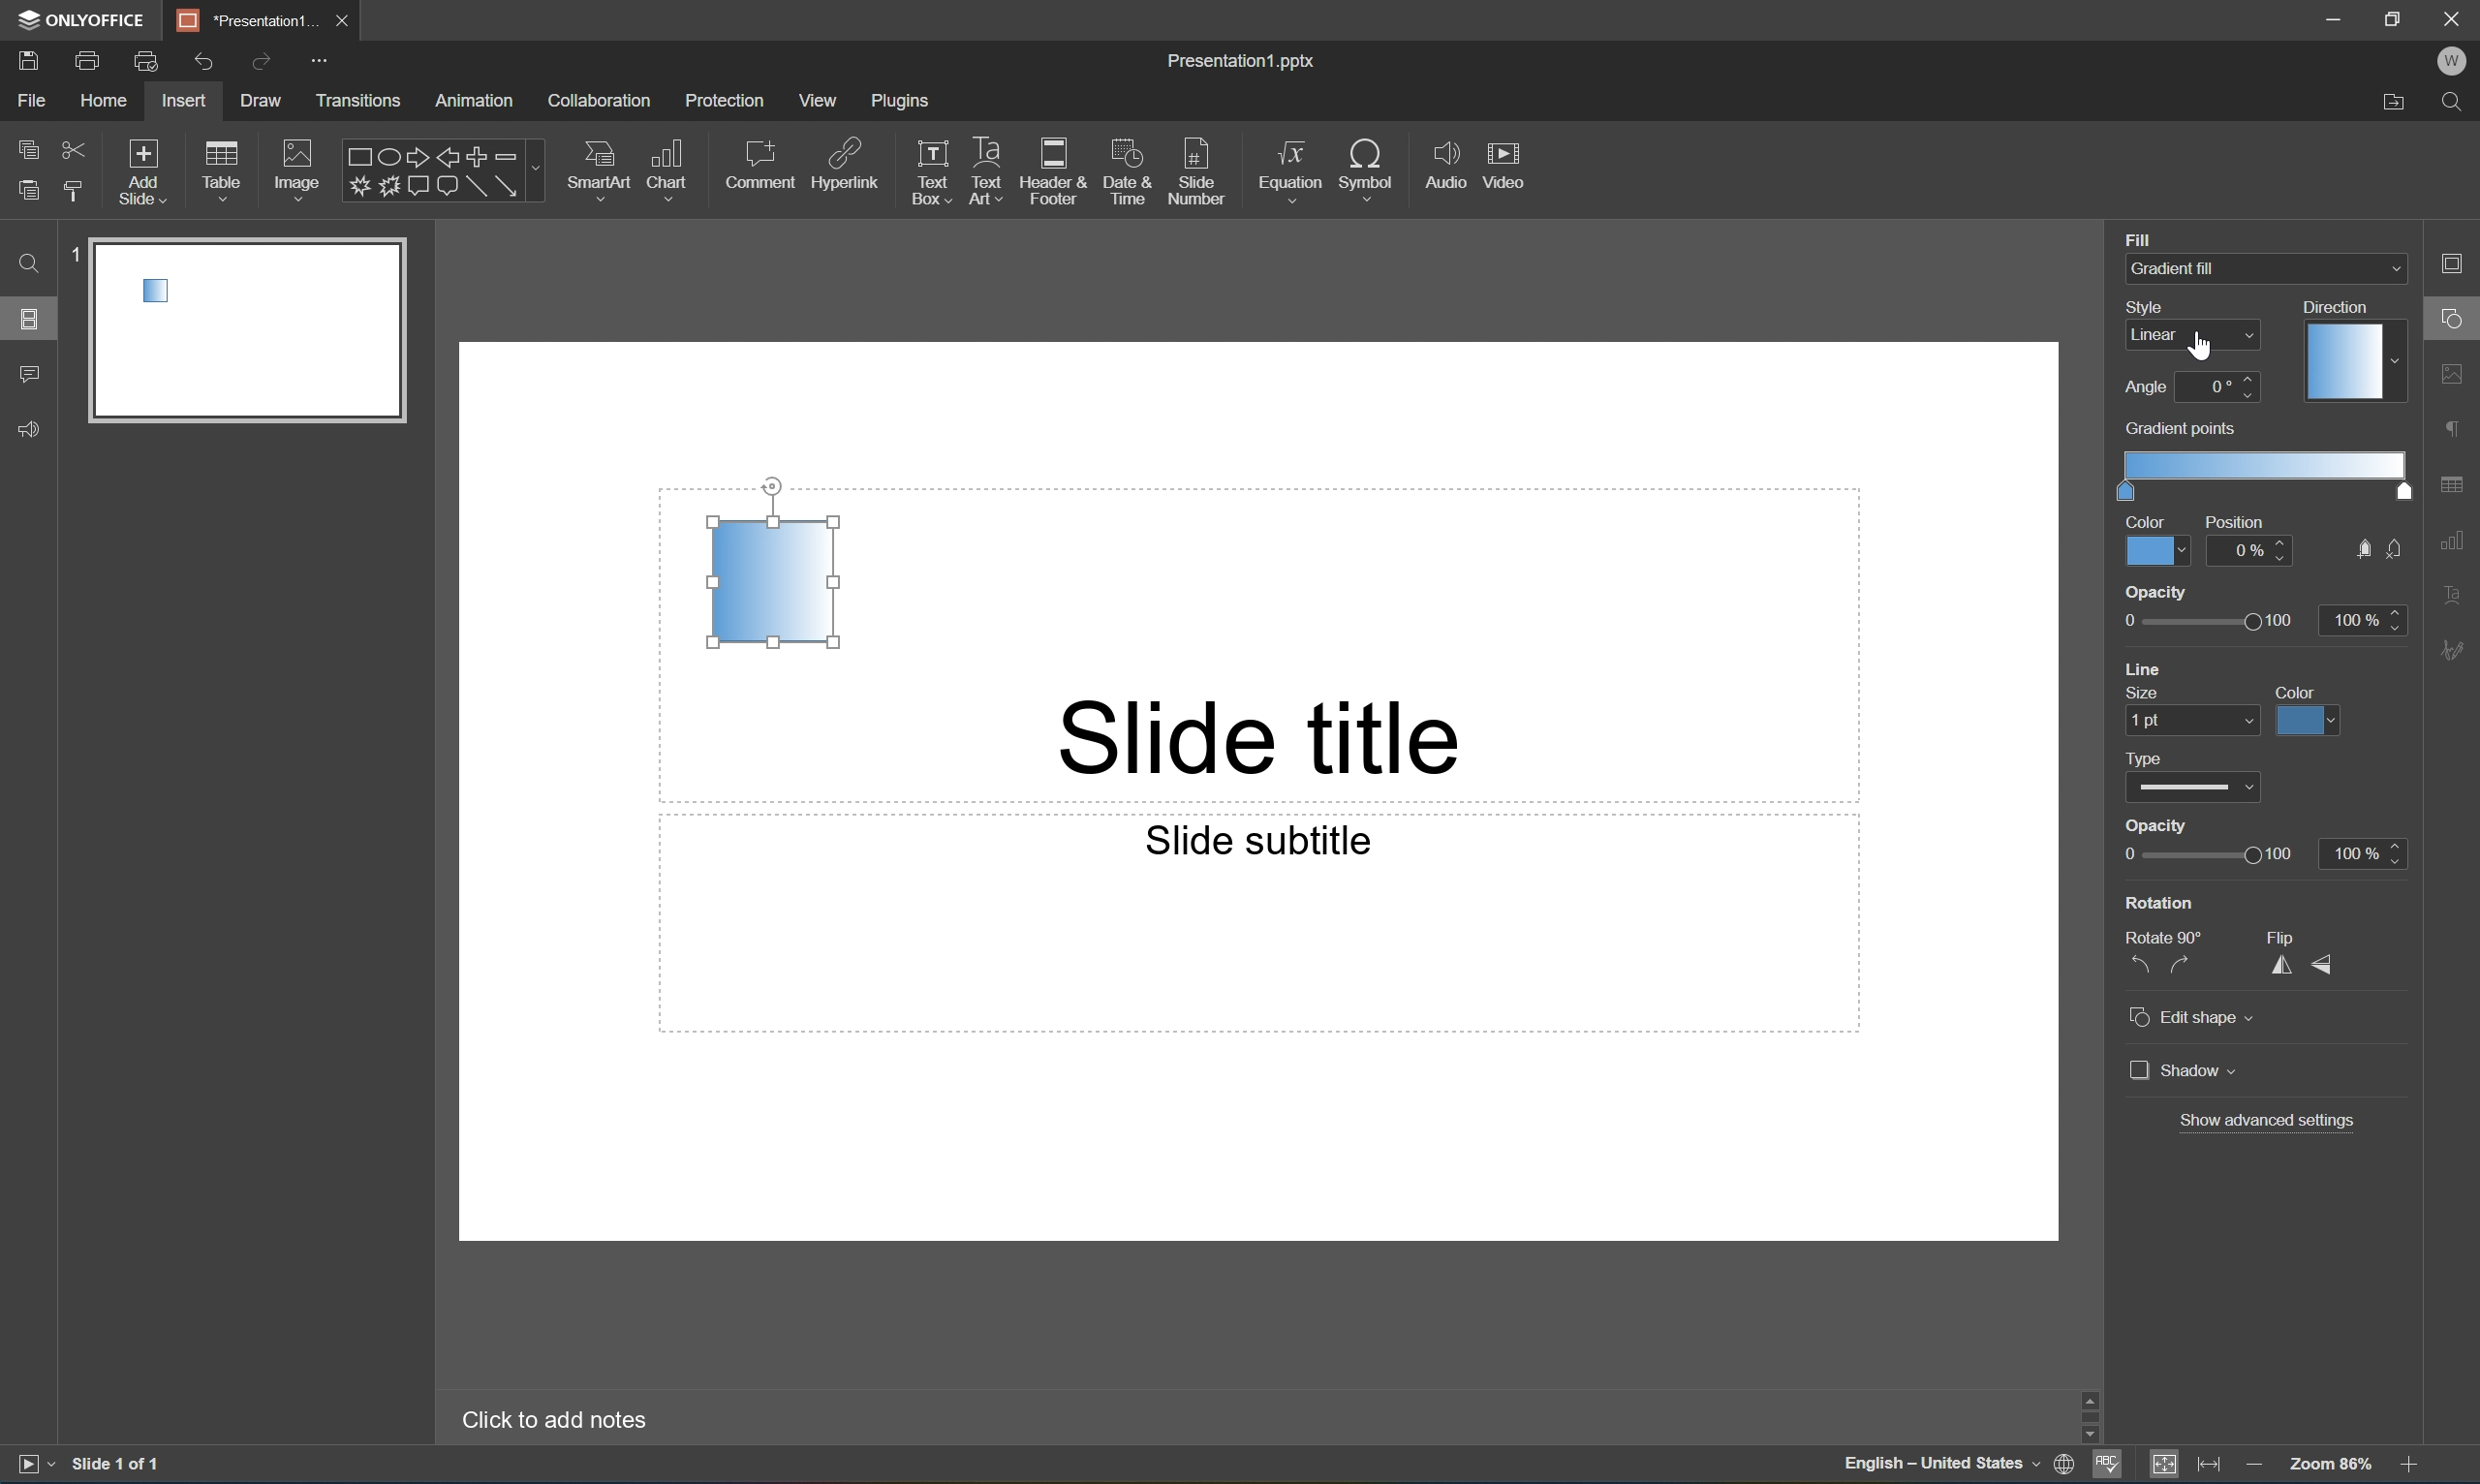  Describe the element at coordinates (1291, 164) in the screenshot. I see `Equation` at that location.